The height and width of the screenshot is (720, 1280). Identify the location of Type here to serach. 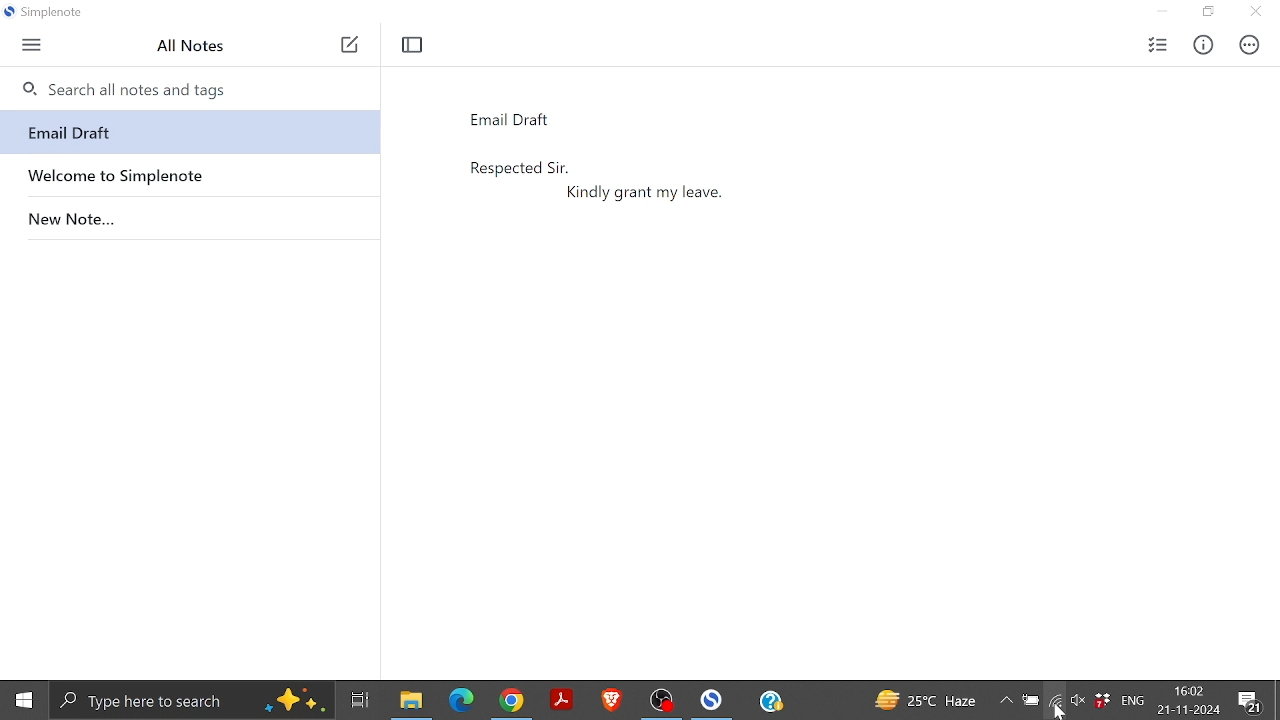
(192, 700).